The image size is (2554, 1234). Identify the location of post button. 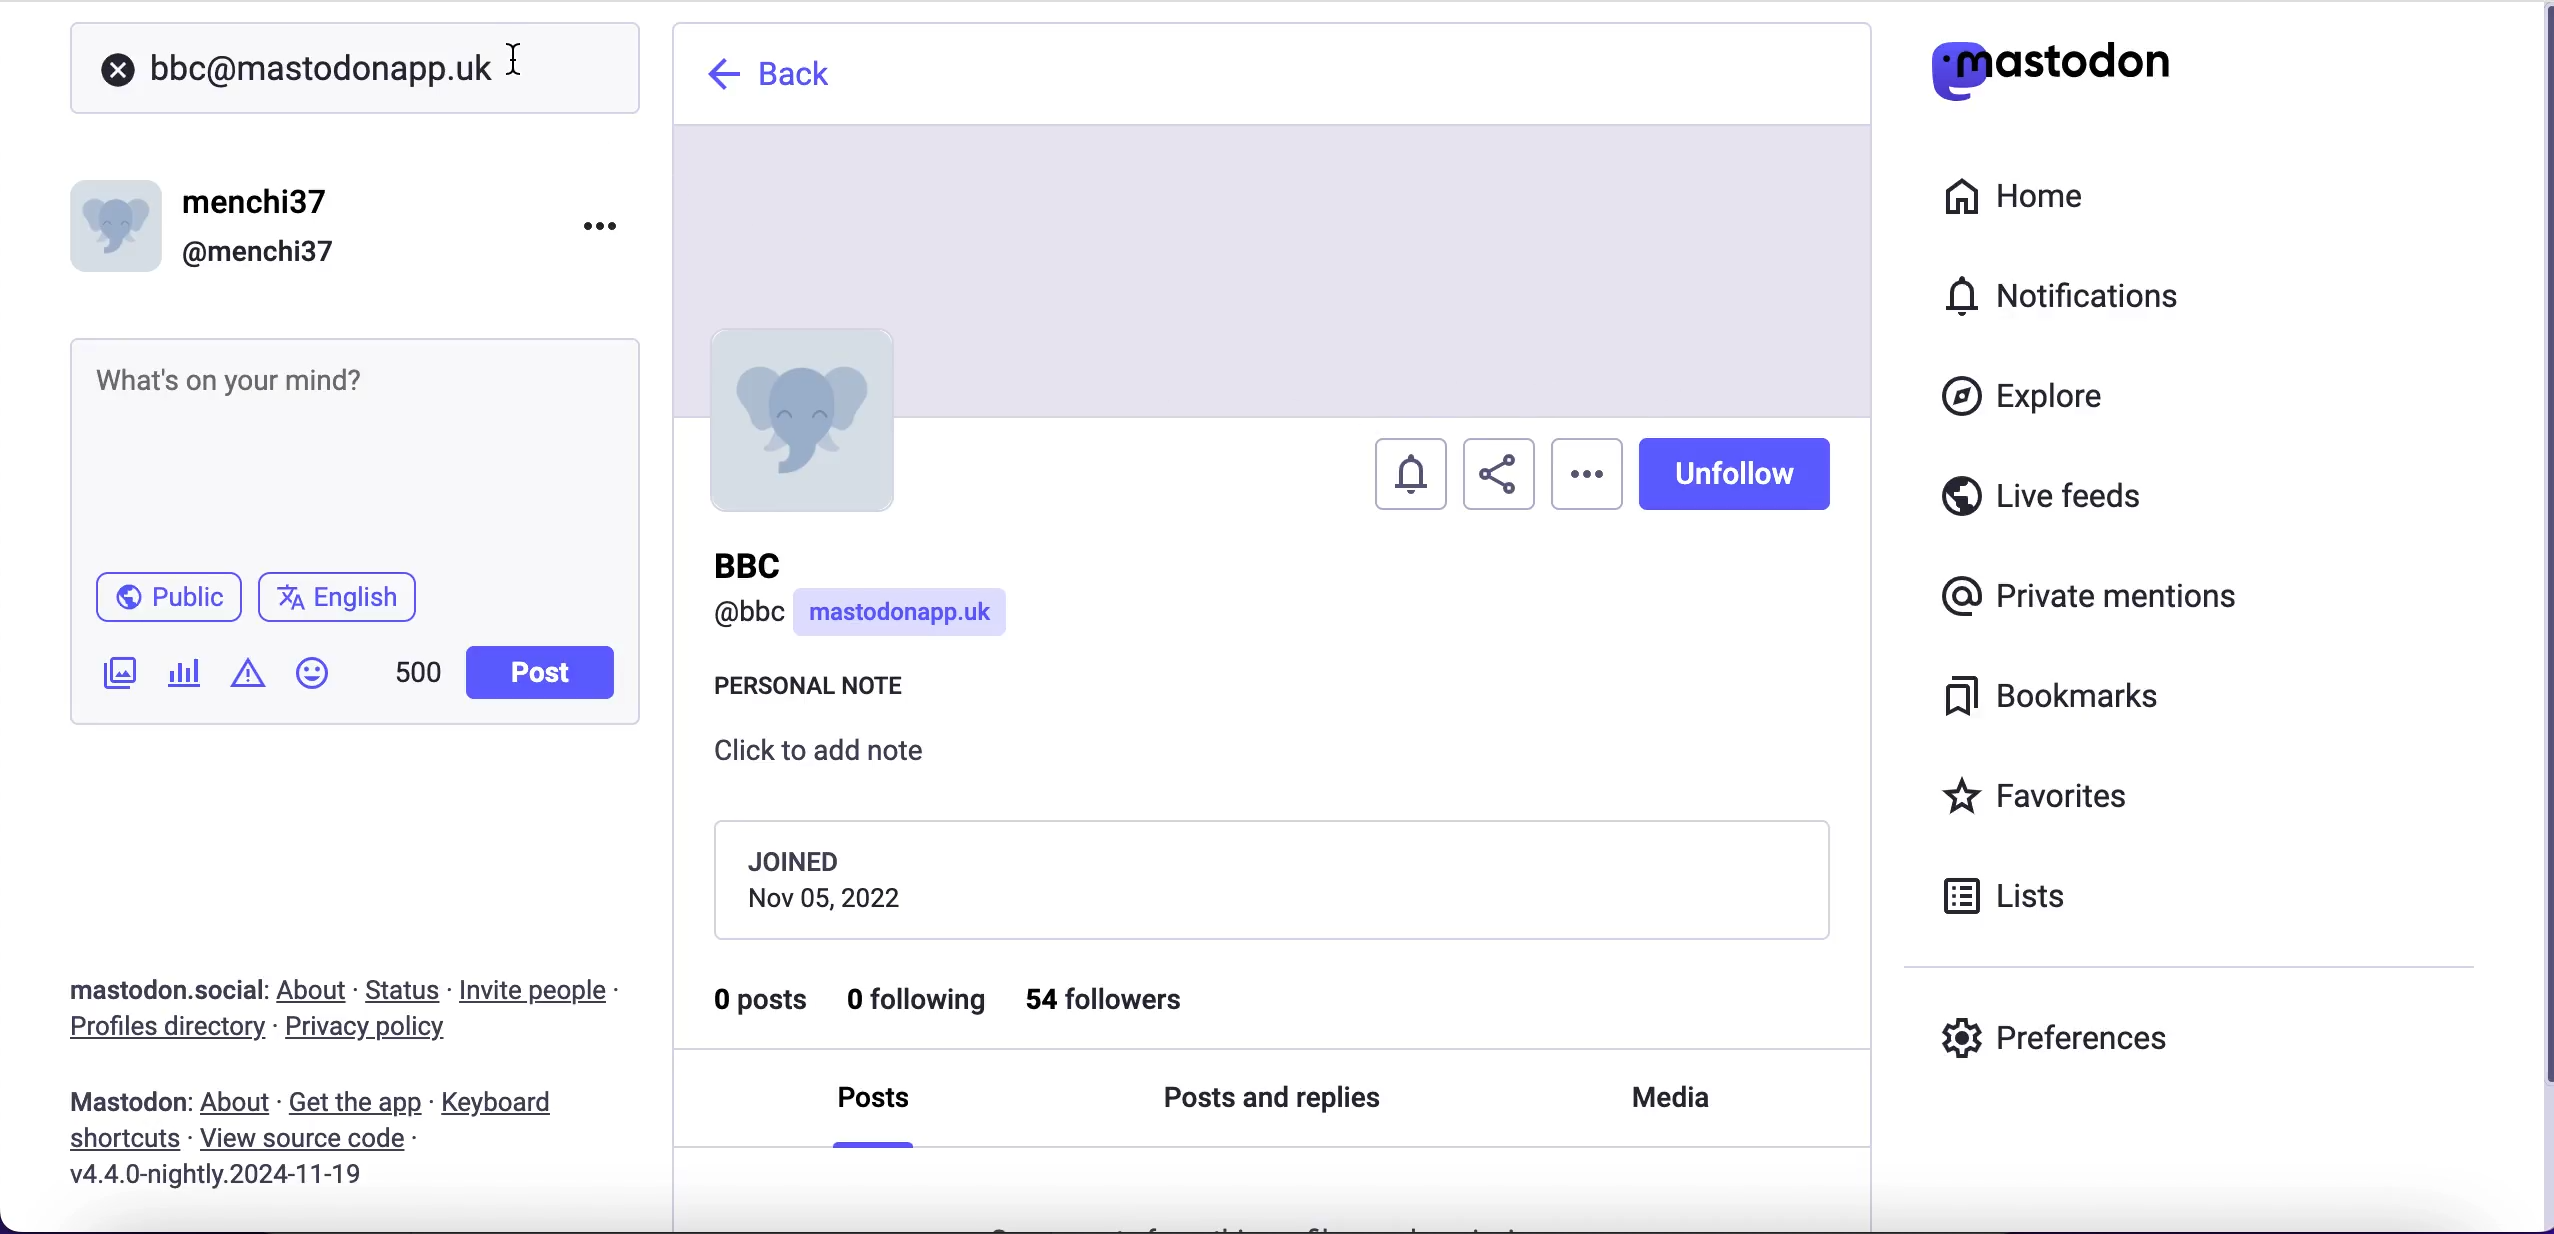
(546, 673).